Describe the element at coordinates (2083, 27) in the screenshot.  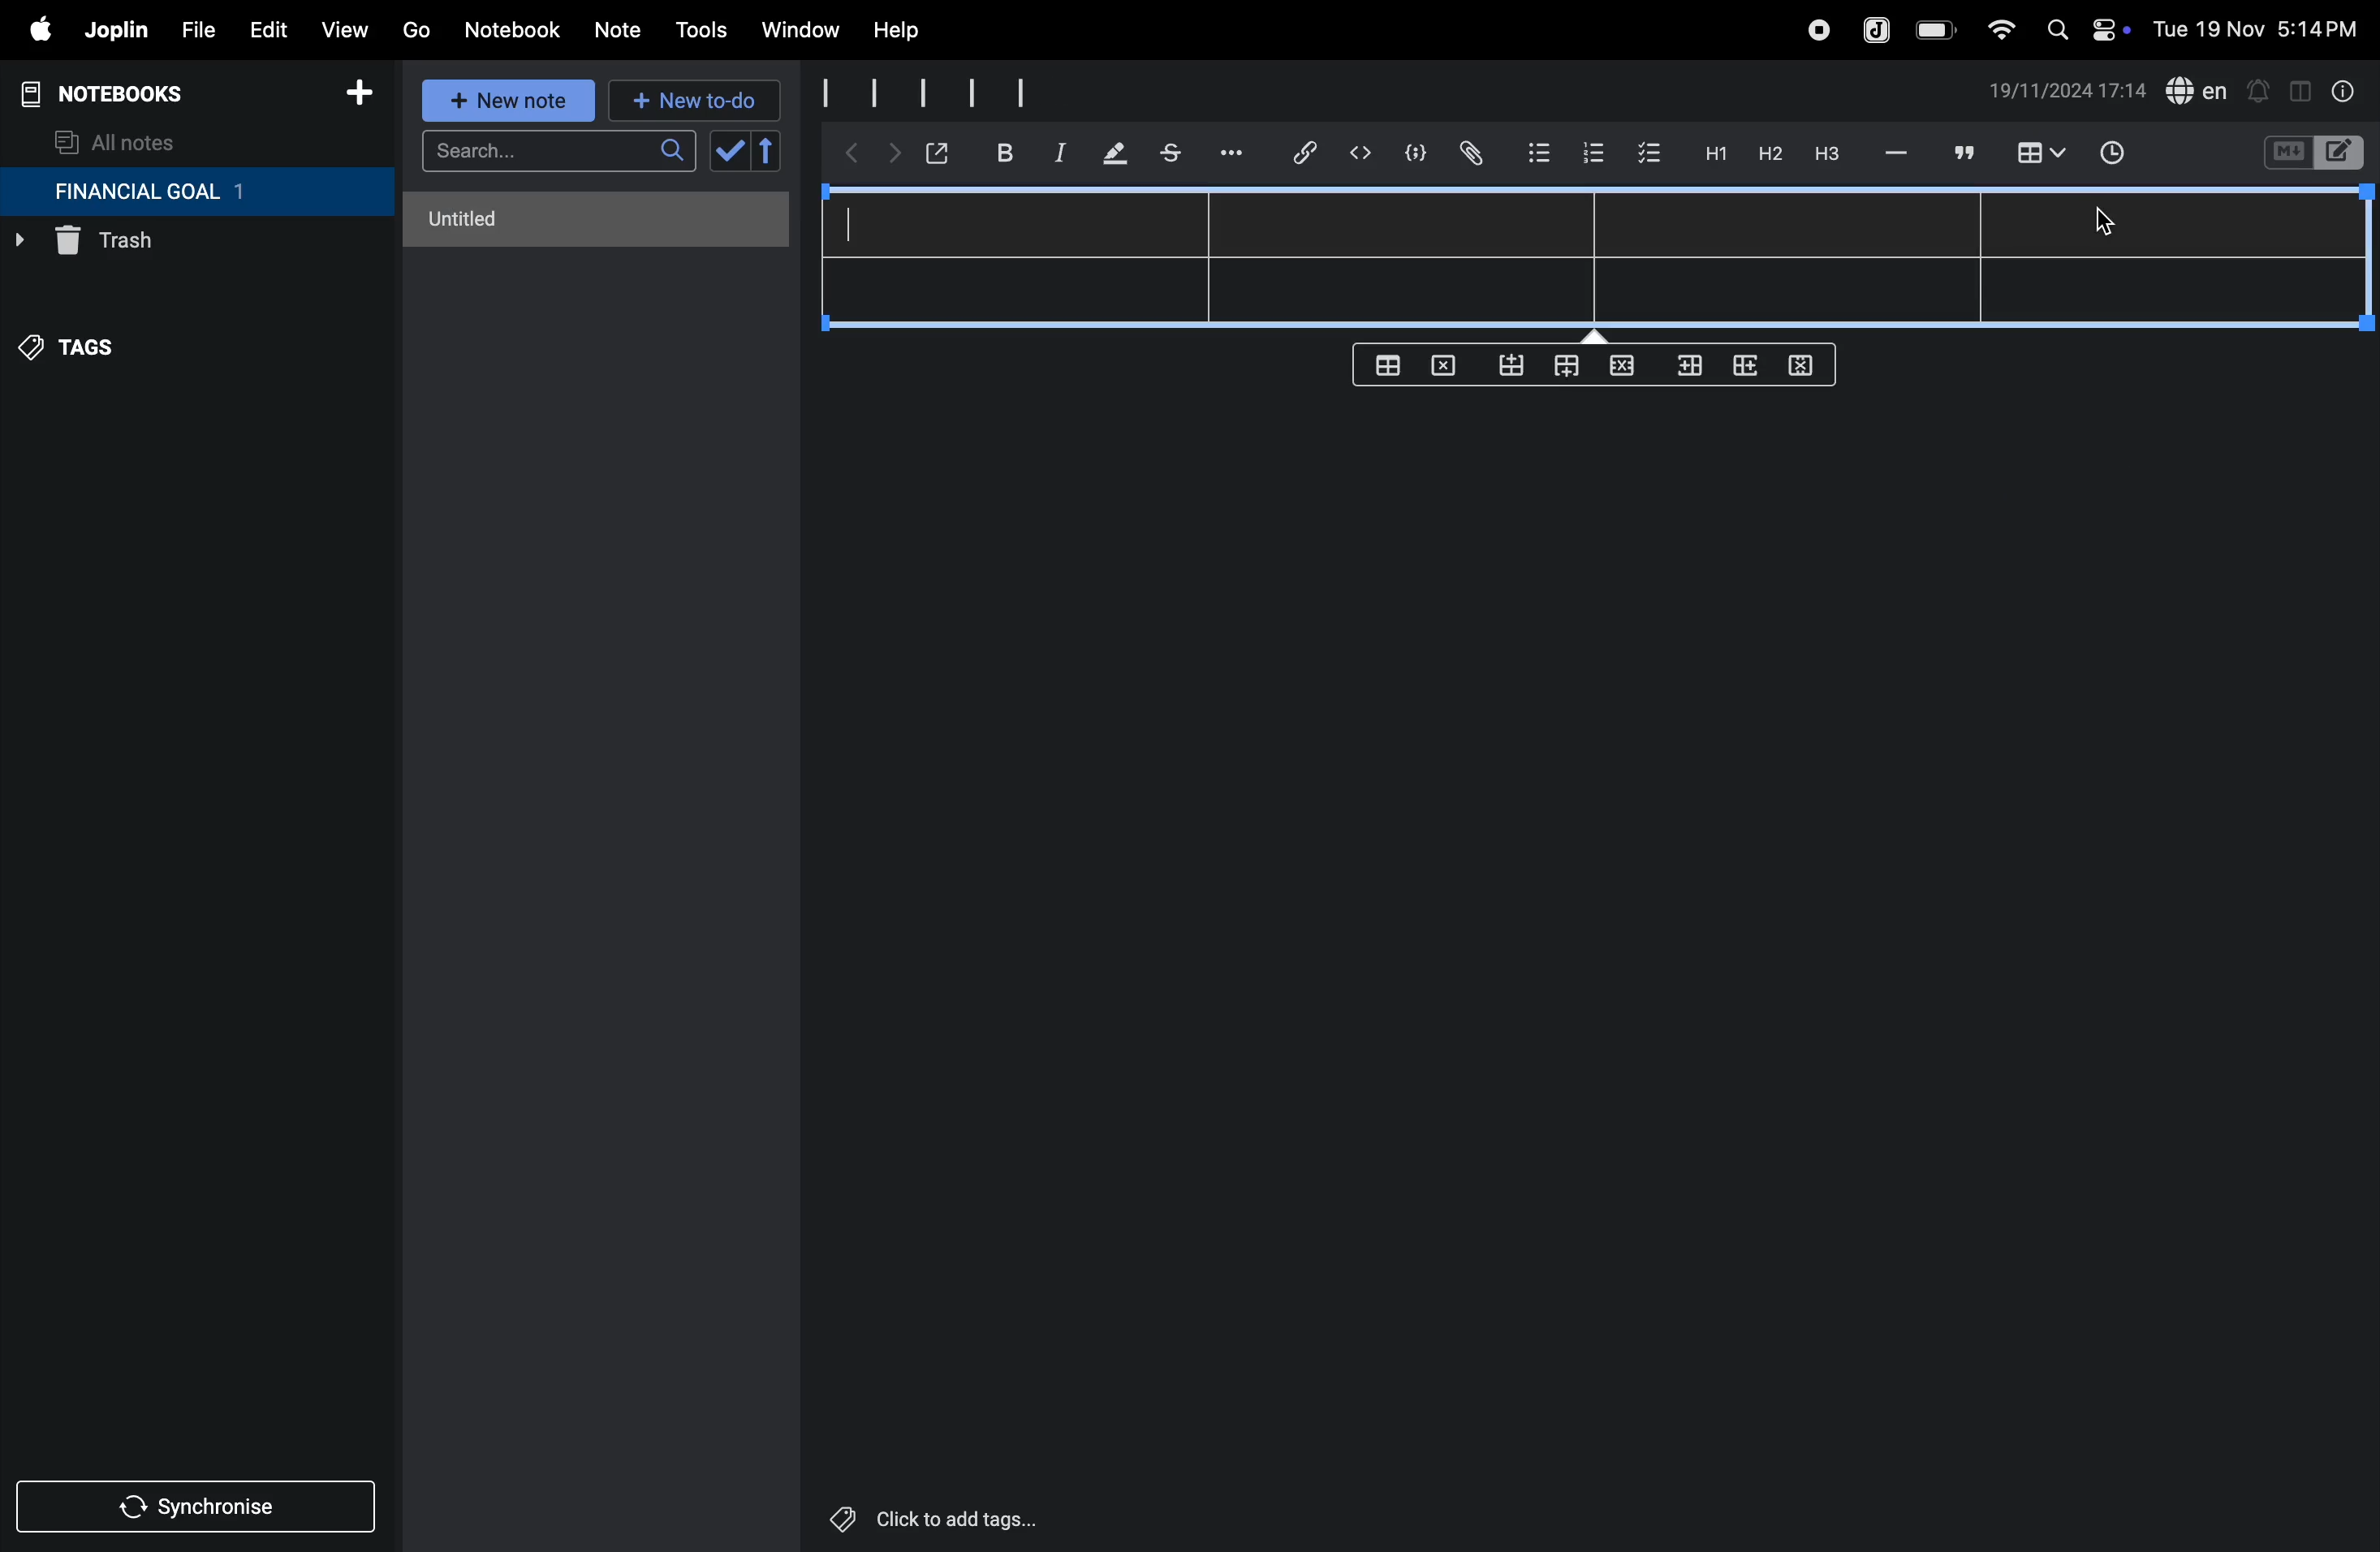
I see `apple widgets` at that location.